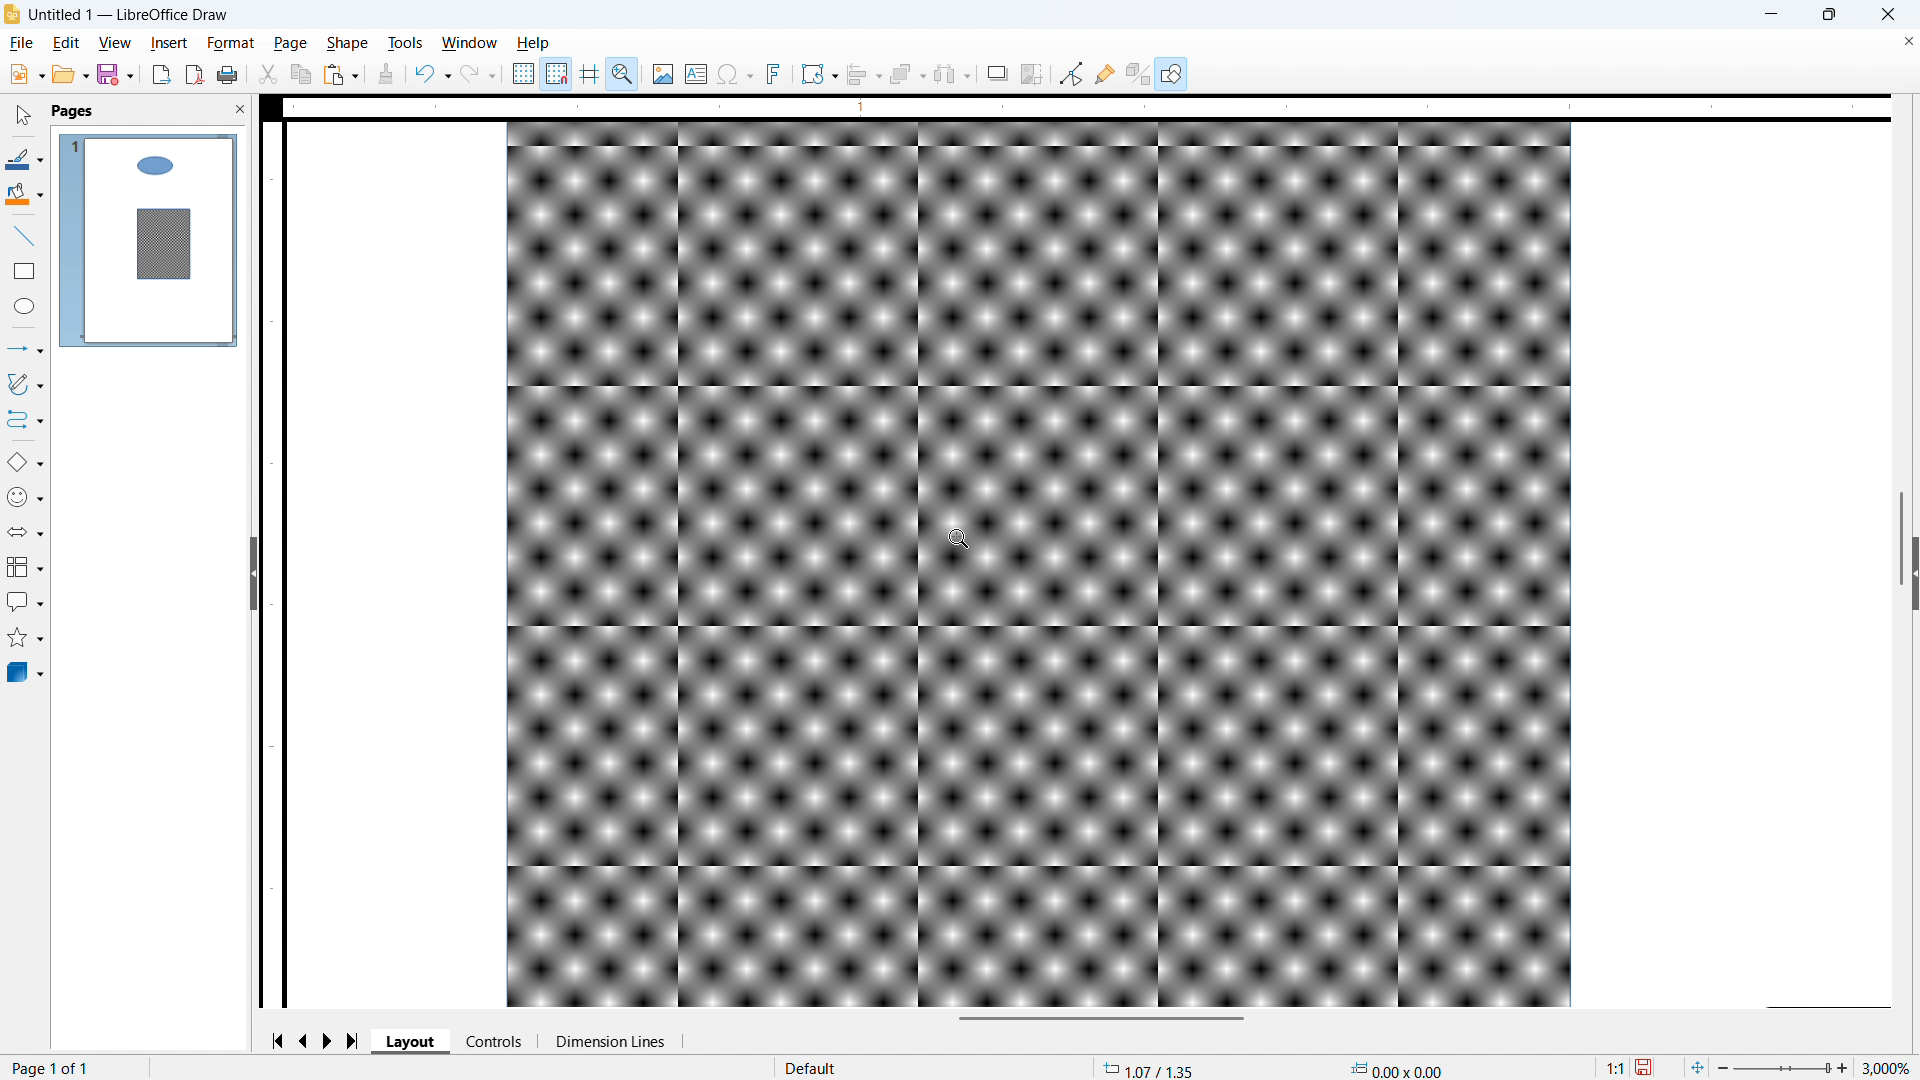 The width and height of the screenshot is (1920, 1080). I want to click on Symbol shapes , so click(26, 498).